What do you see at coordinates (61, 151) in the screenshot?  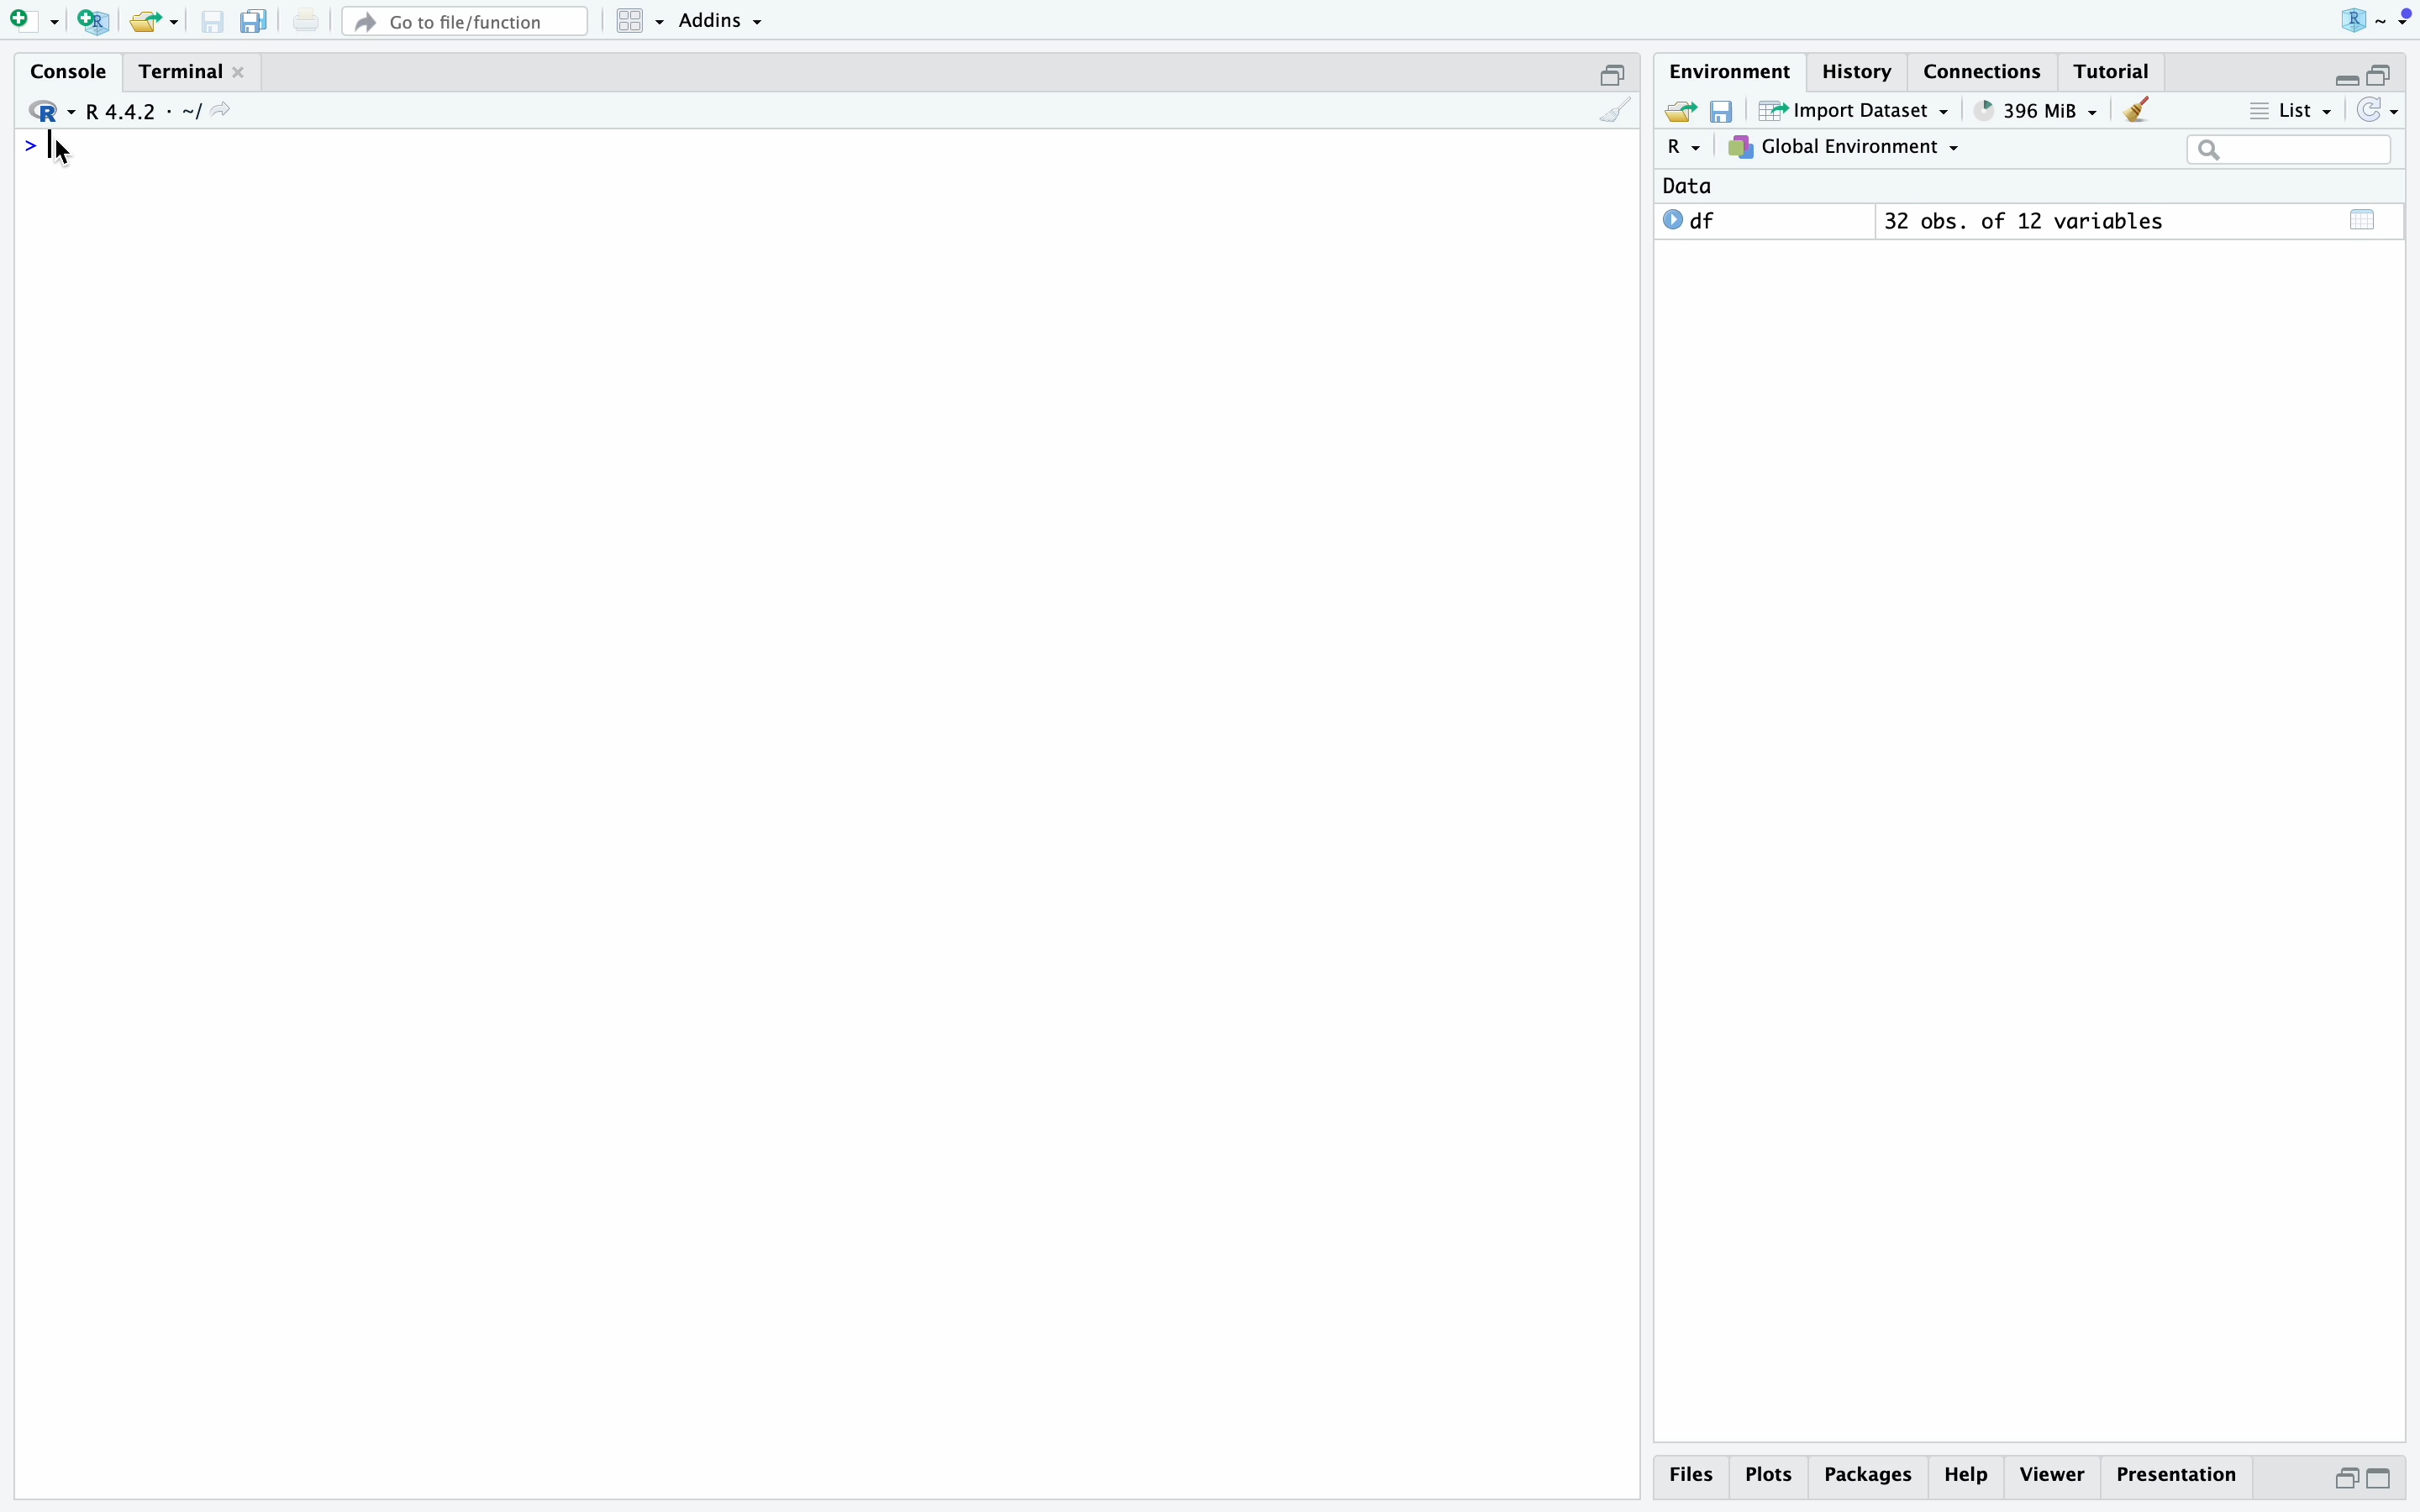 I see `cursor` at bounding box center [61, 151].